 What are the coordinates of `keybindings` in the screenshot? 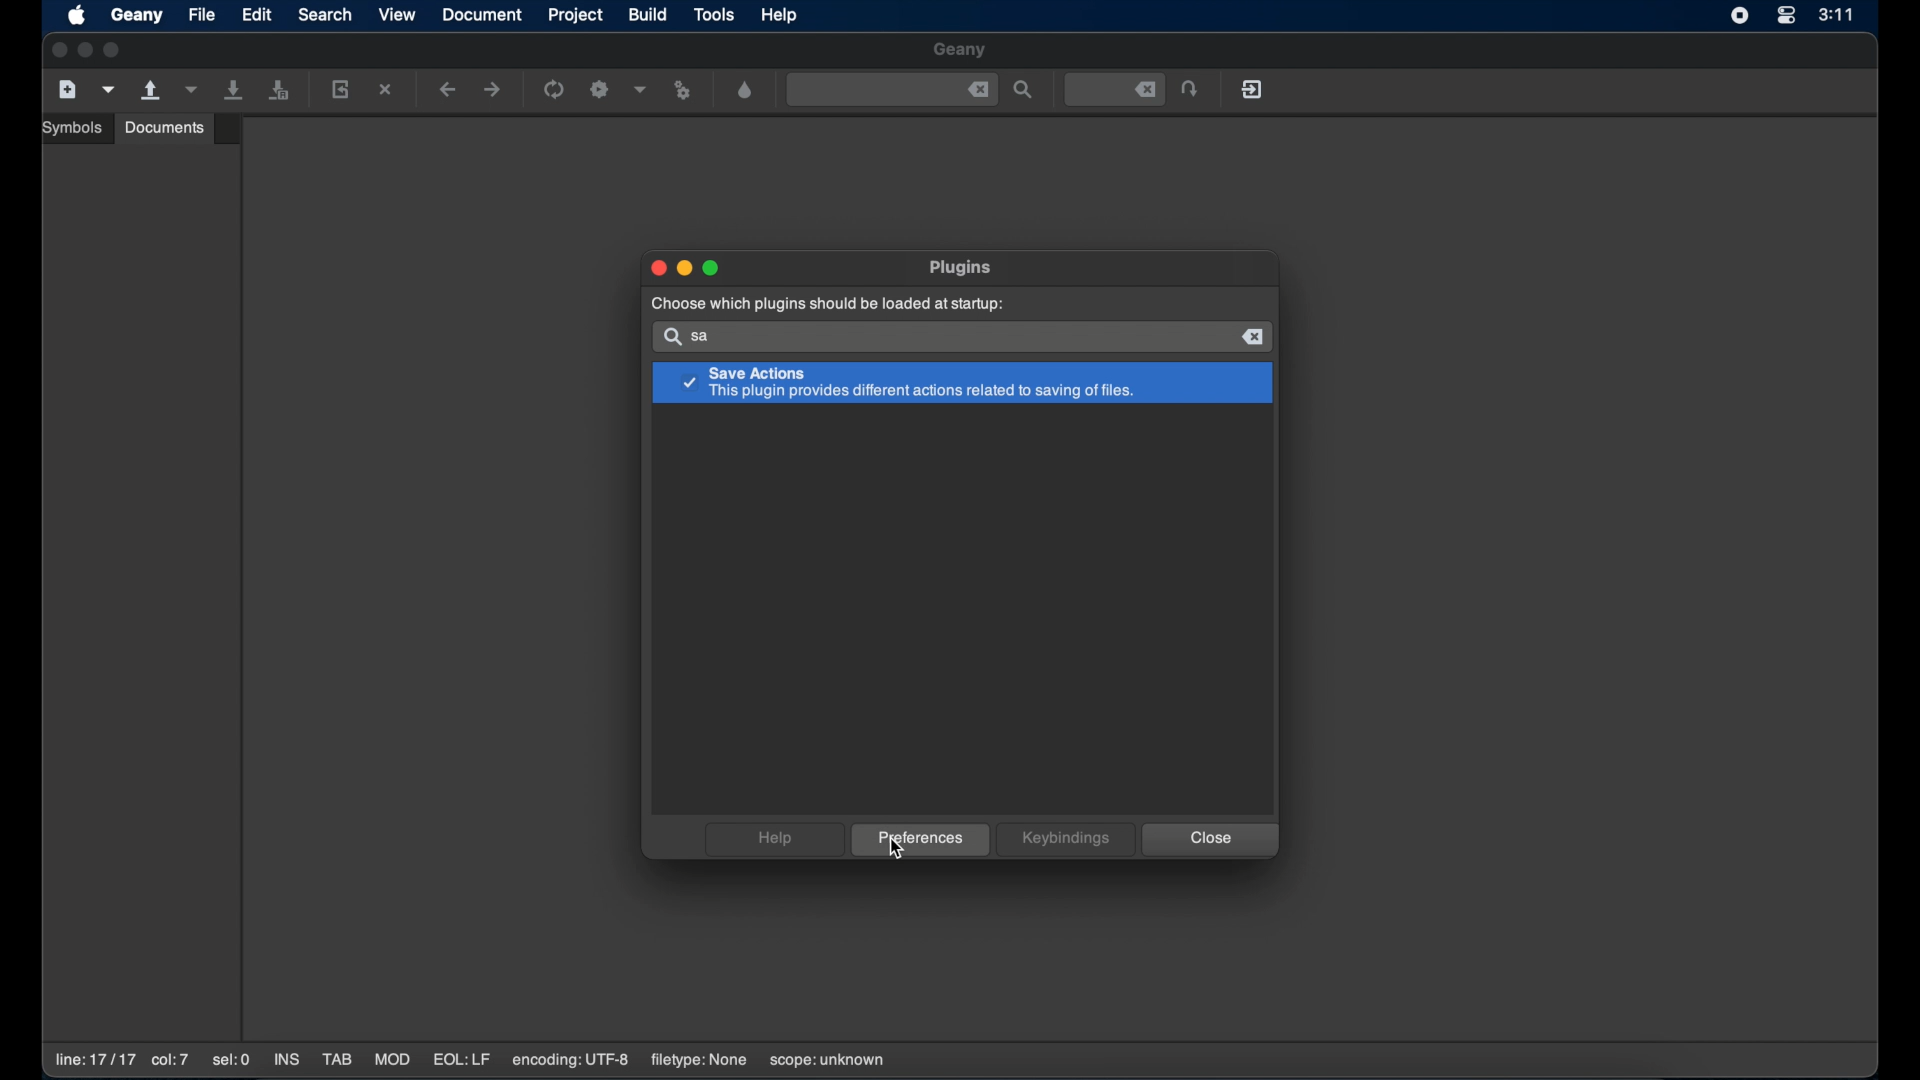 It's located at (1066, 839).